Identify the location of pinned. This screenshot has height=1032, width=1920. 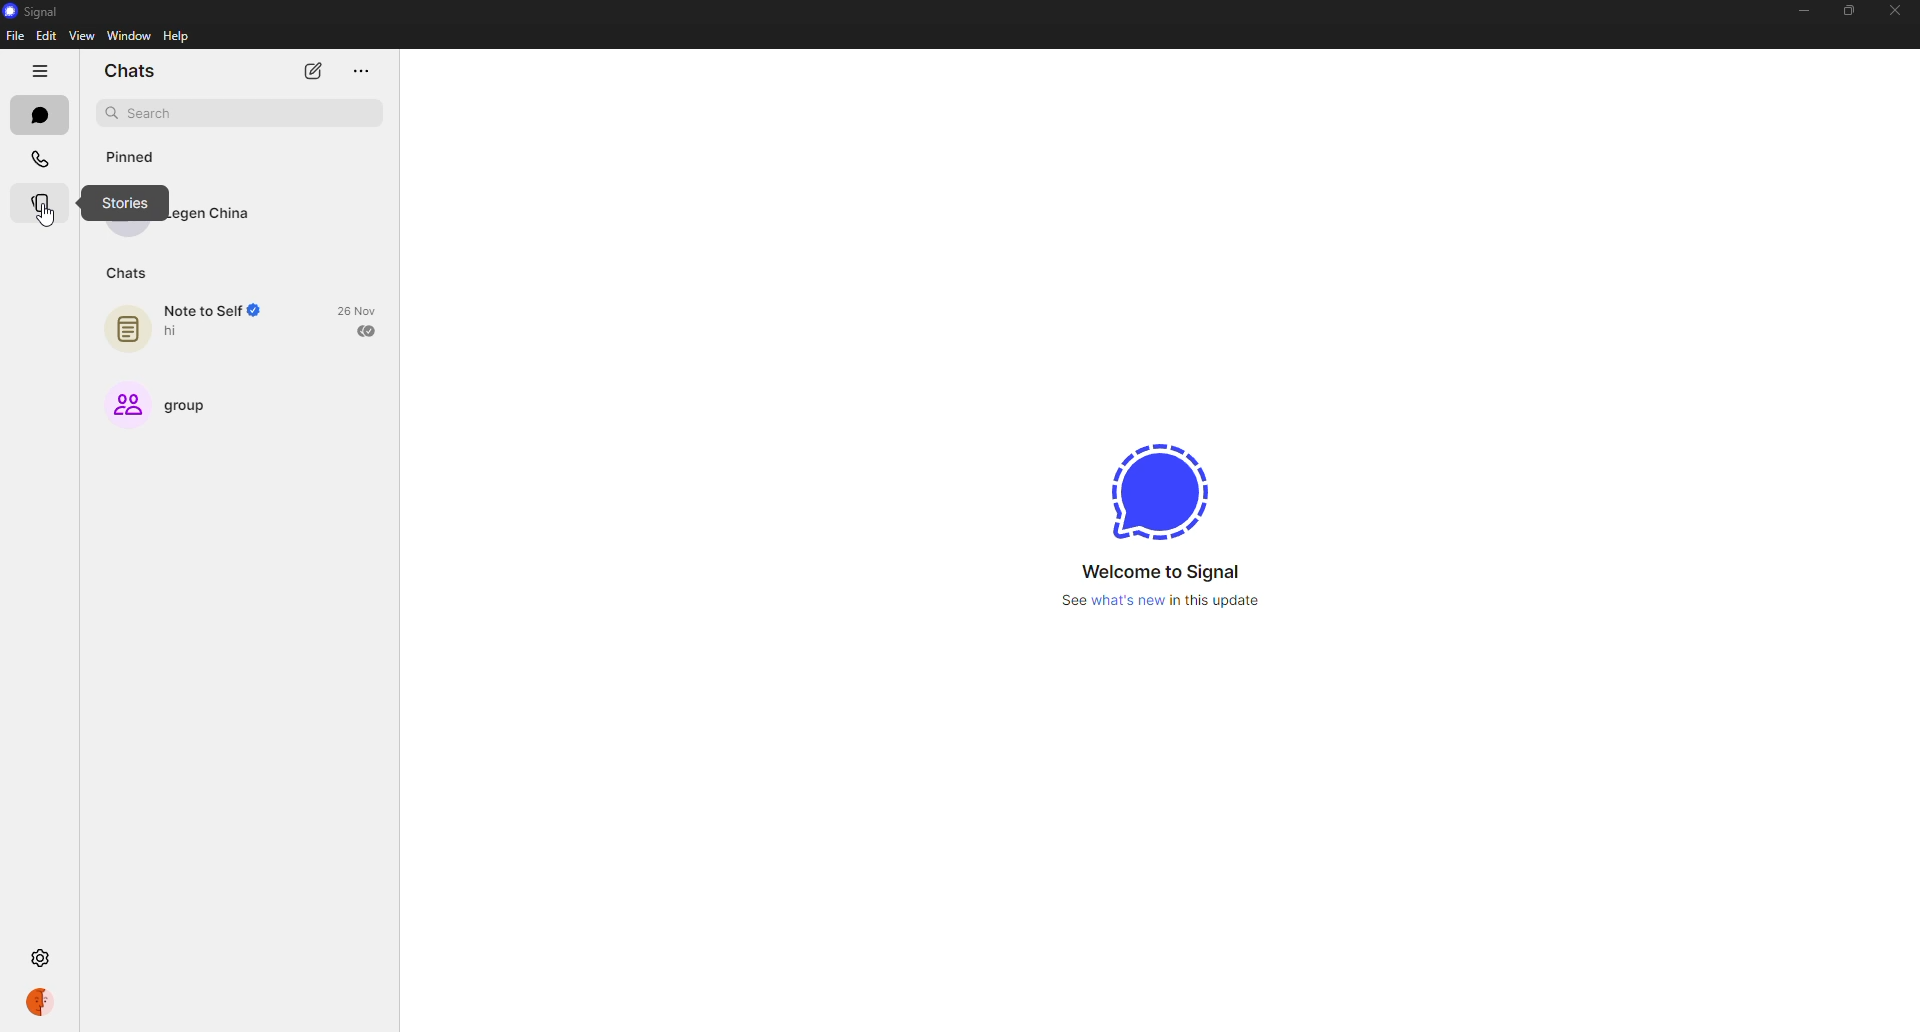
(131, 156).